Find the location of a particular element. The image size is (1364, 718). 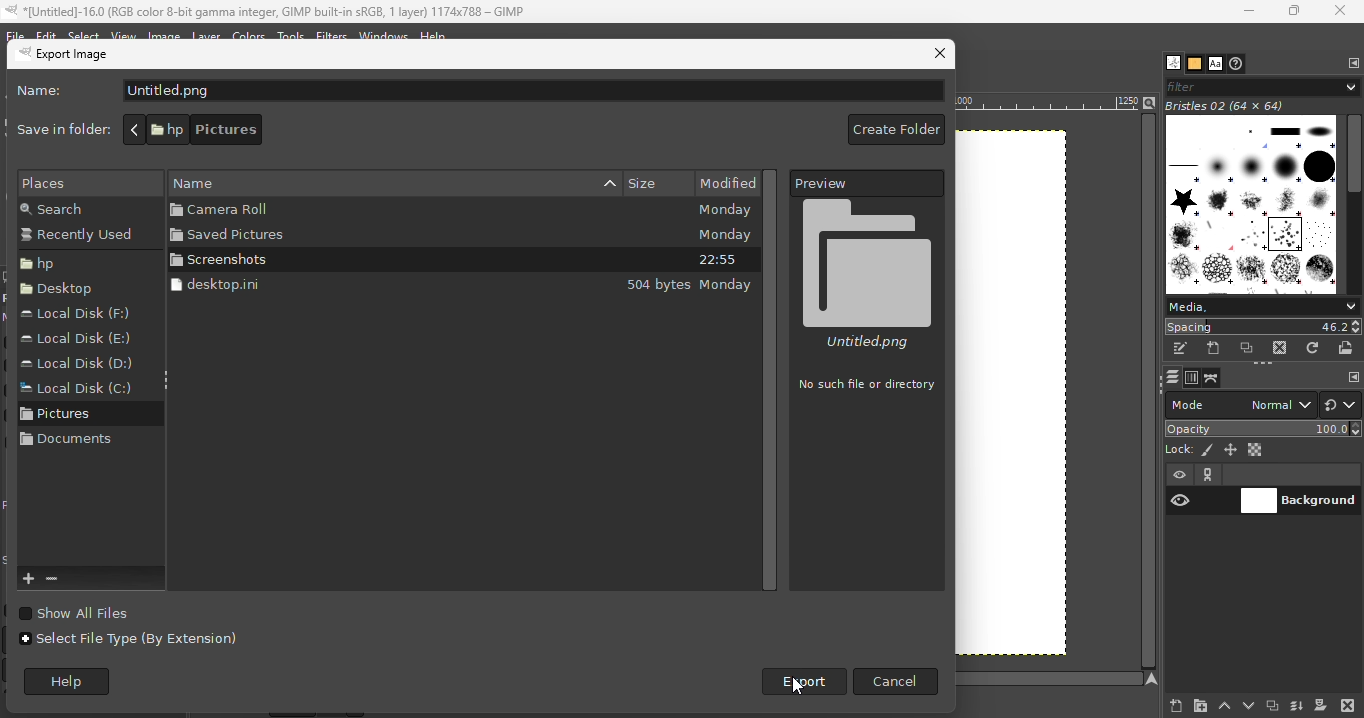

Delete this layer is located at coordinates (1348, 704).